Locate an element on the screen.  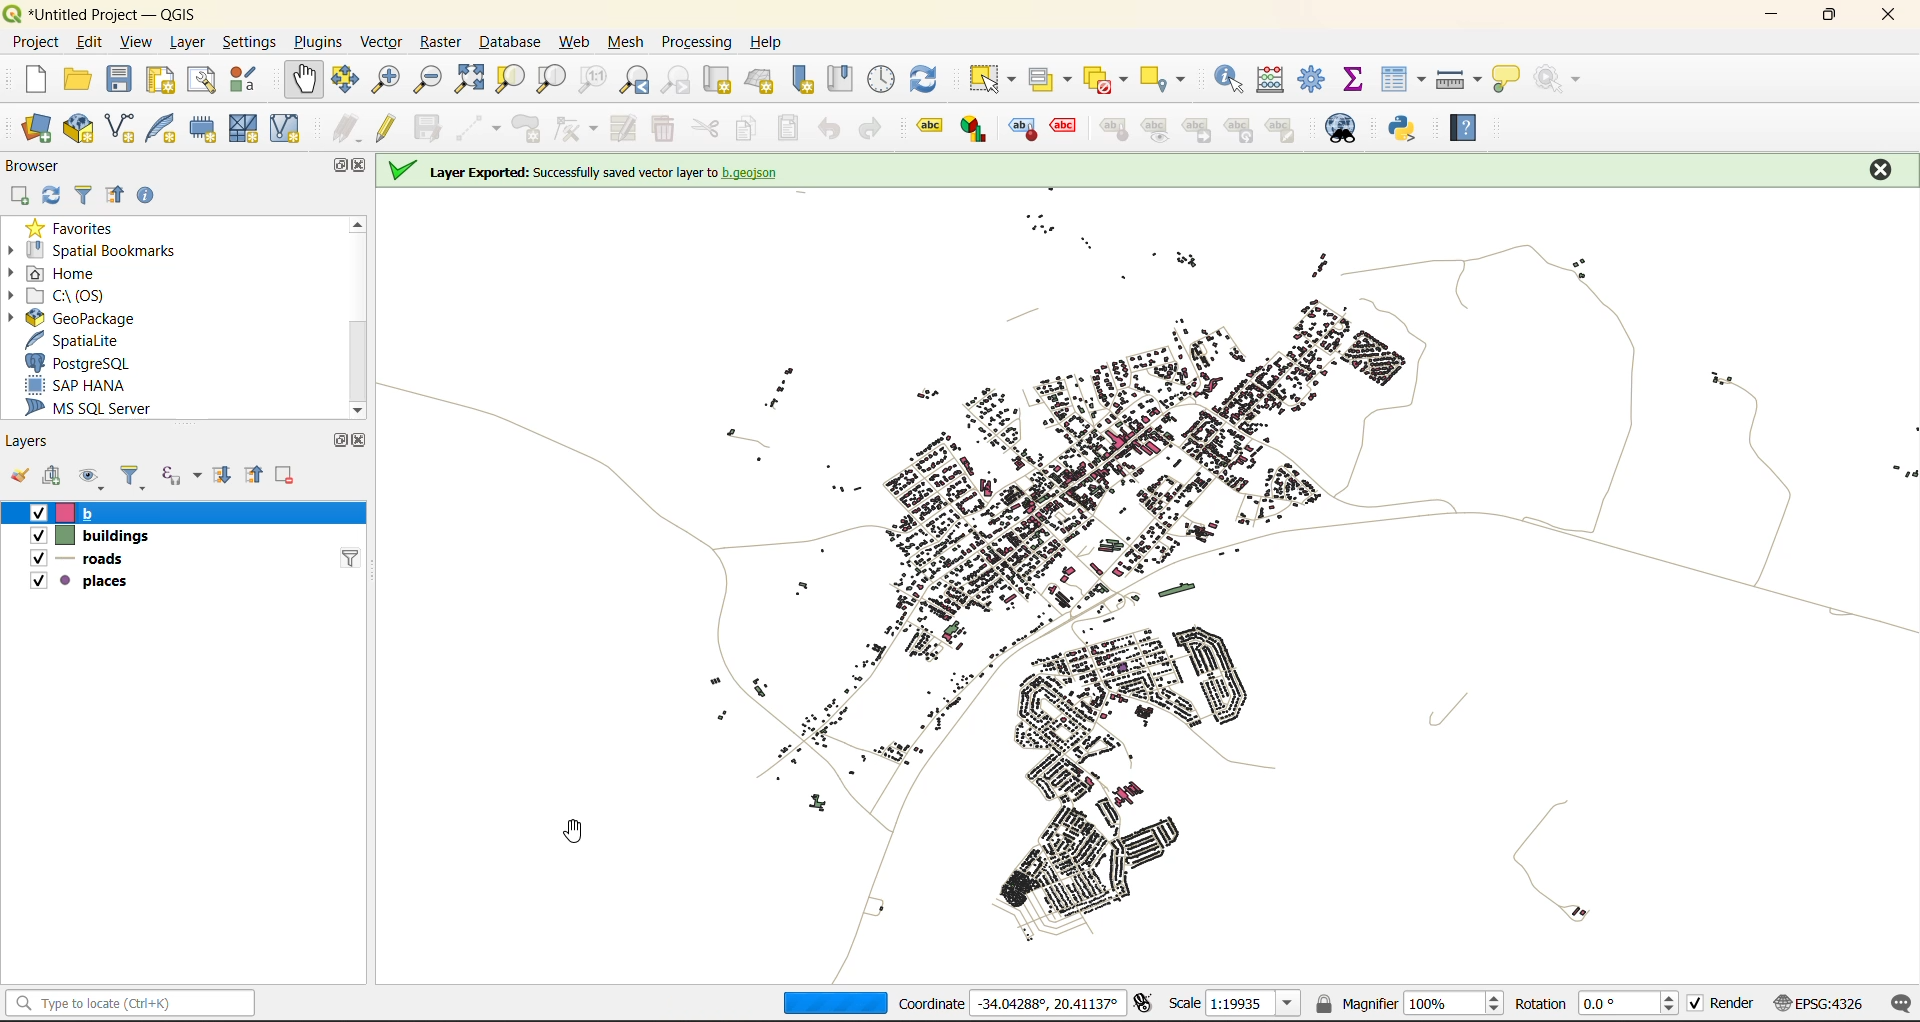
attributes table is located at coordinates (1403, 81).